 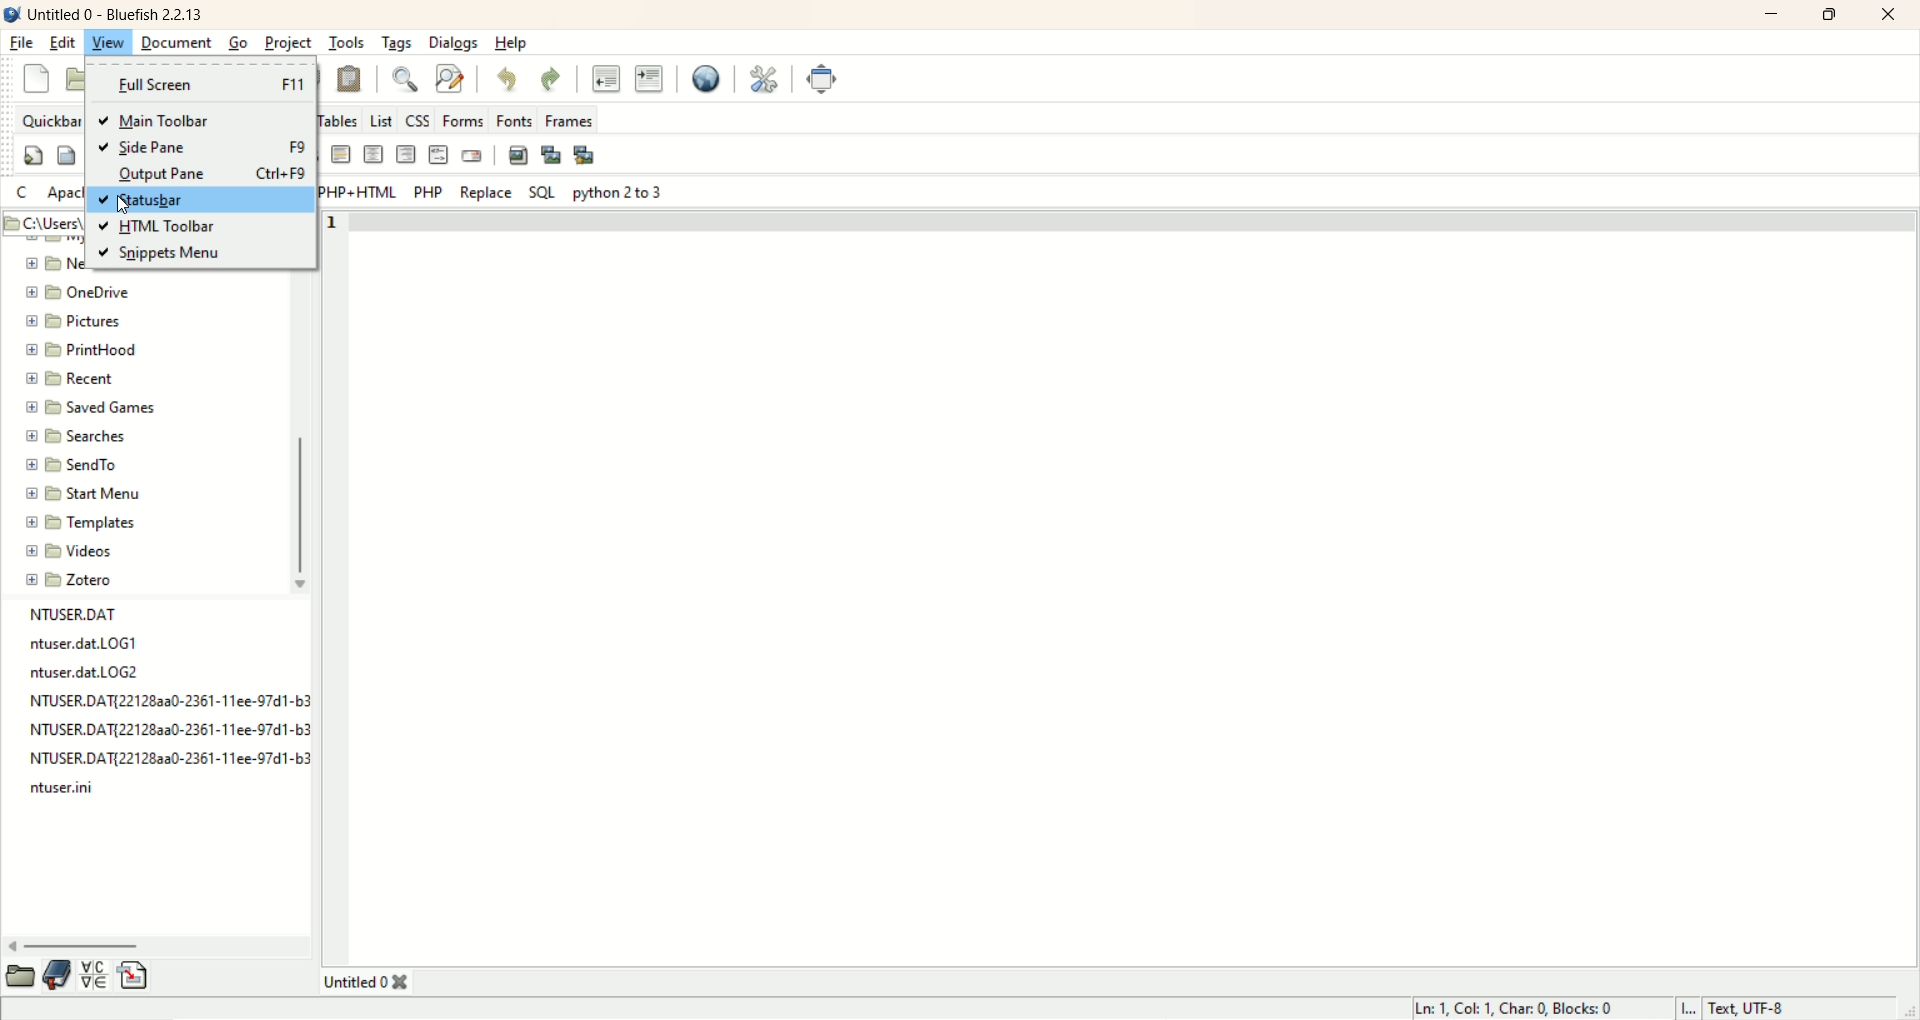 I want to click on quickstart, so click(x=29, y=157).